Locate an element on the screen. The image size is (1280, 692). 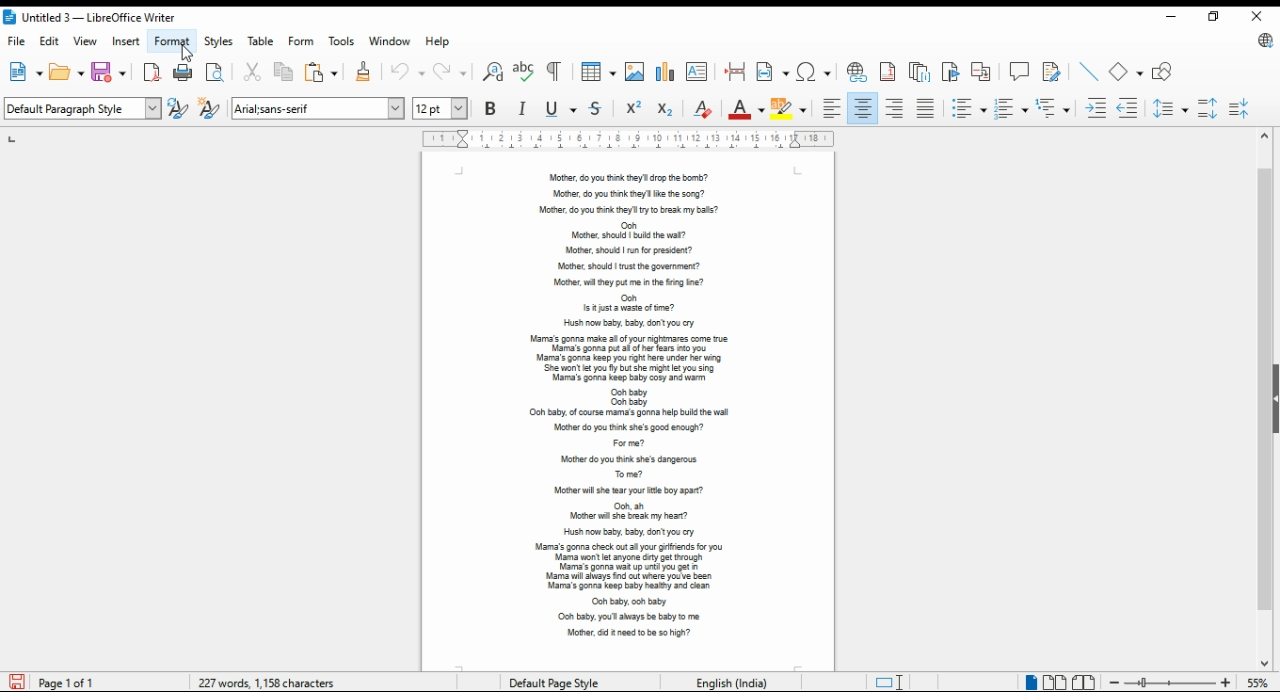
subscript is located at coordinates (665, 110).